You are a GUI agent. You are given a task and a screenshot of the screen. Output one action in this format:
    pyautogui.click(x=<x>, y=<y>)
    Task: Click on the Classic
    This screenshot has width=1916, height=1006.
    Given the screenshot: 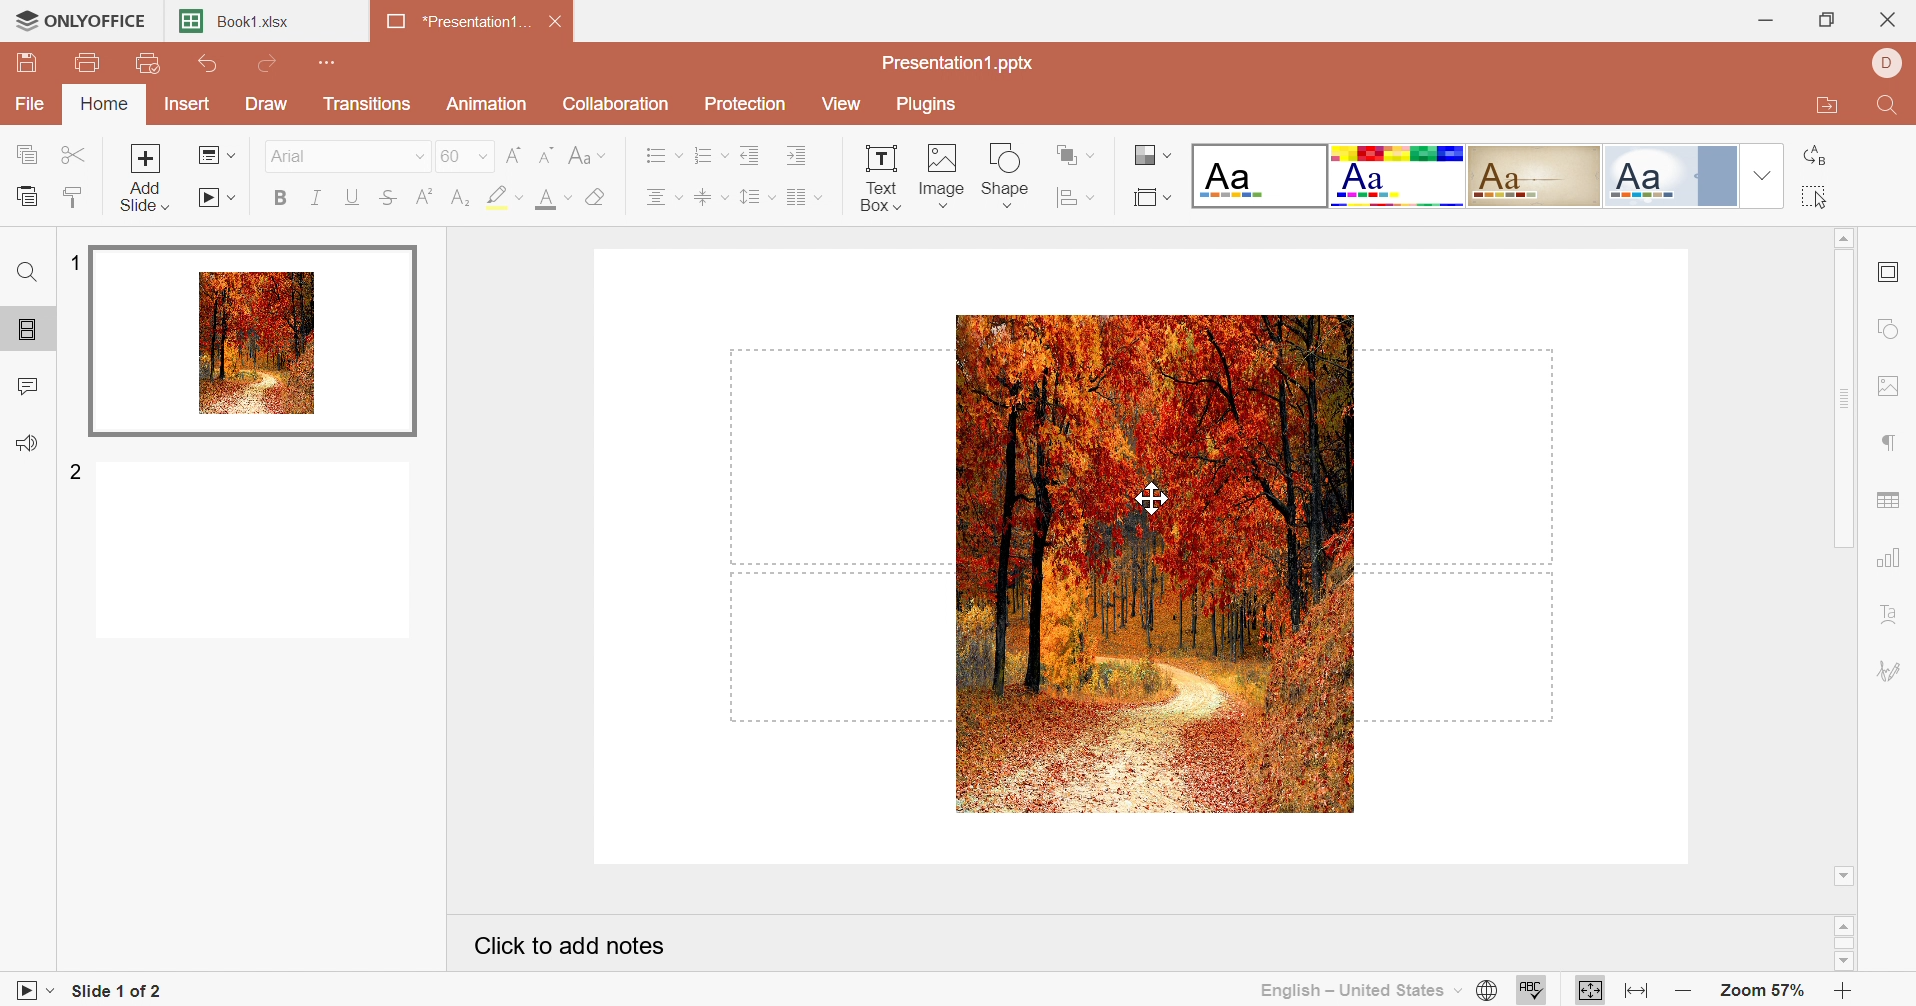 What is the action you would take?
    pyautogui.click(x=1537, y=175)
    